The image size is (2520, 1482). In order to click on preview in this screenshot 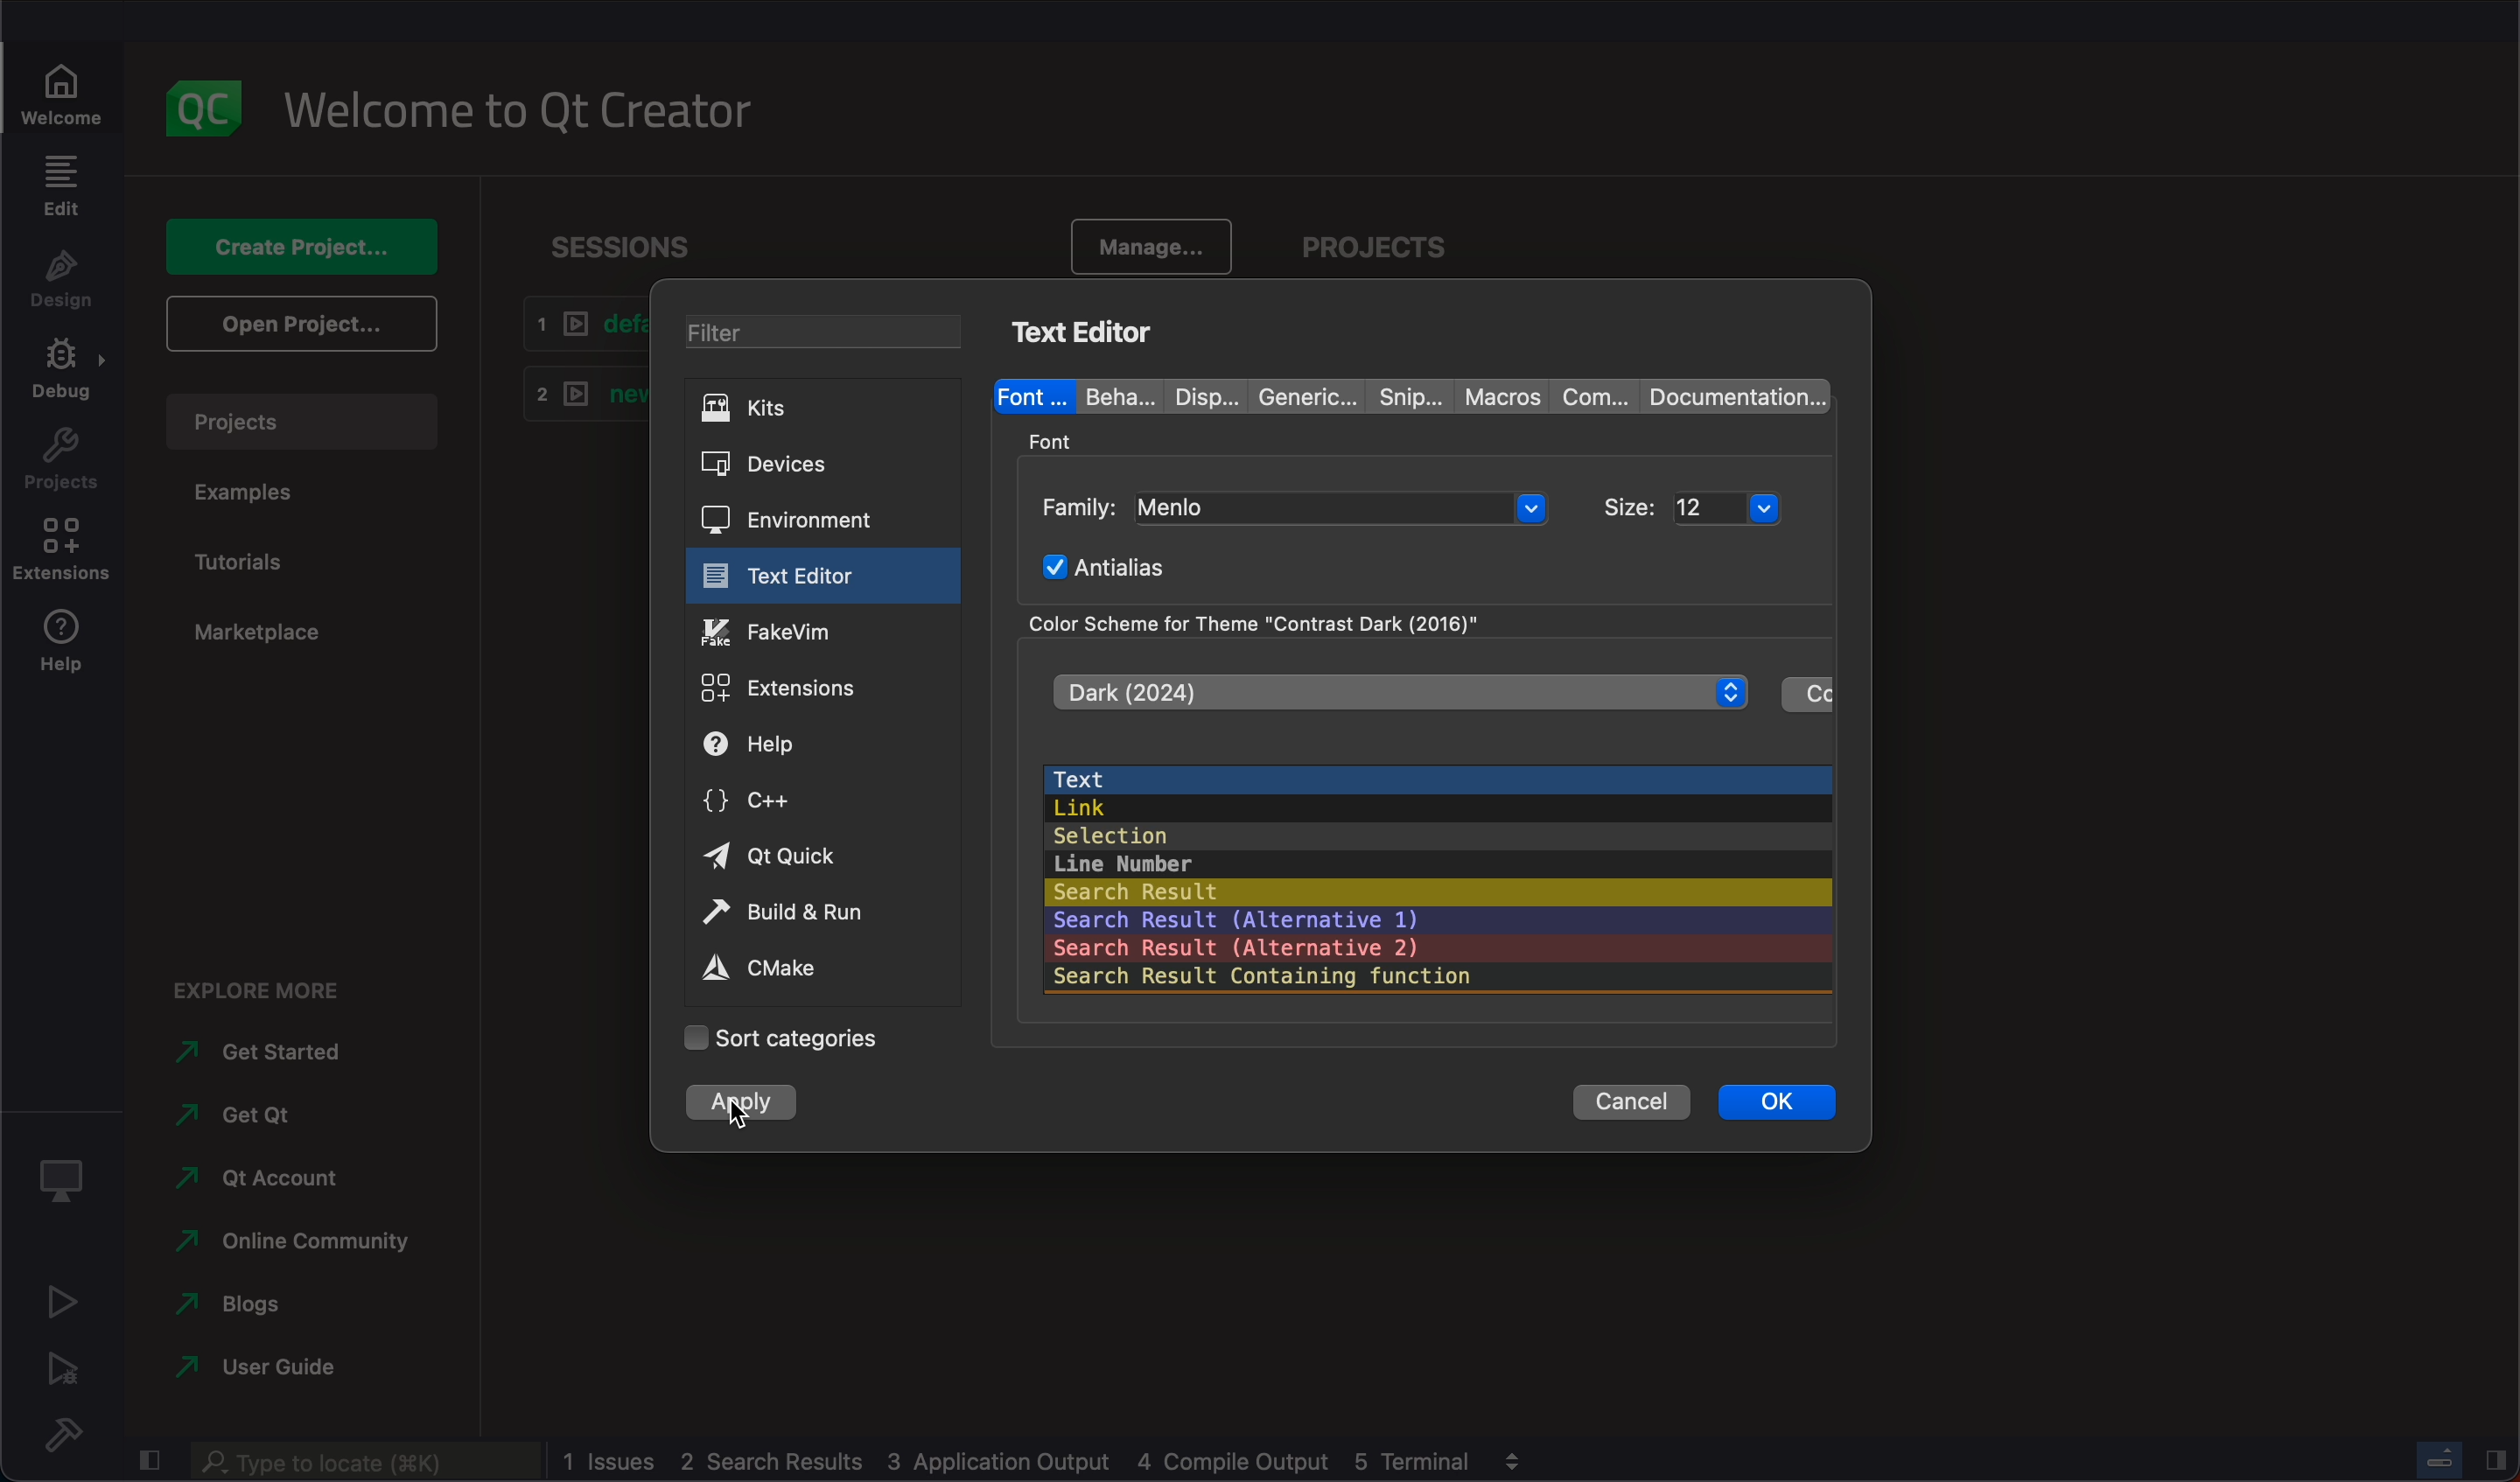, I will do `click(1438, 873)`.